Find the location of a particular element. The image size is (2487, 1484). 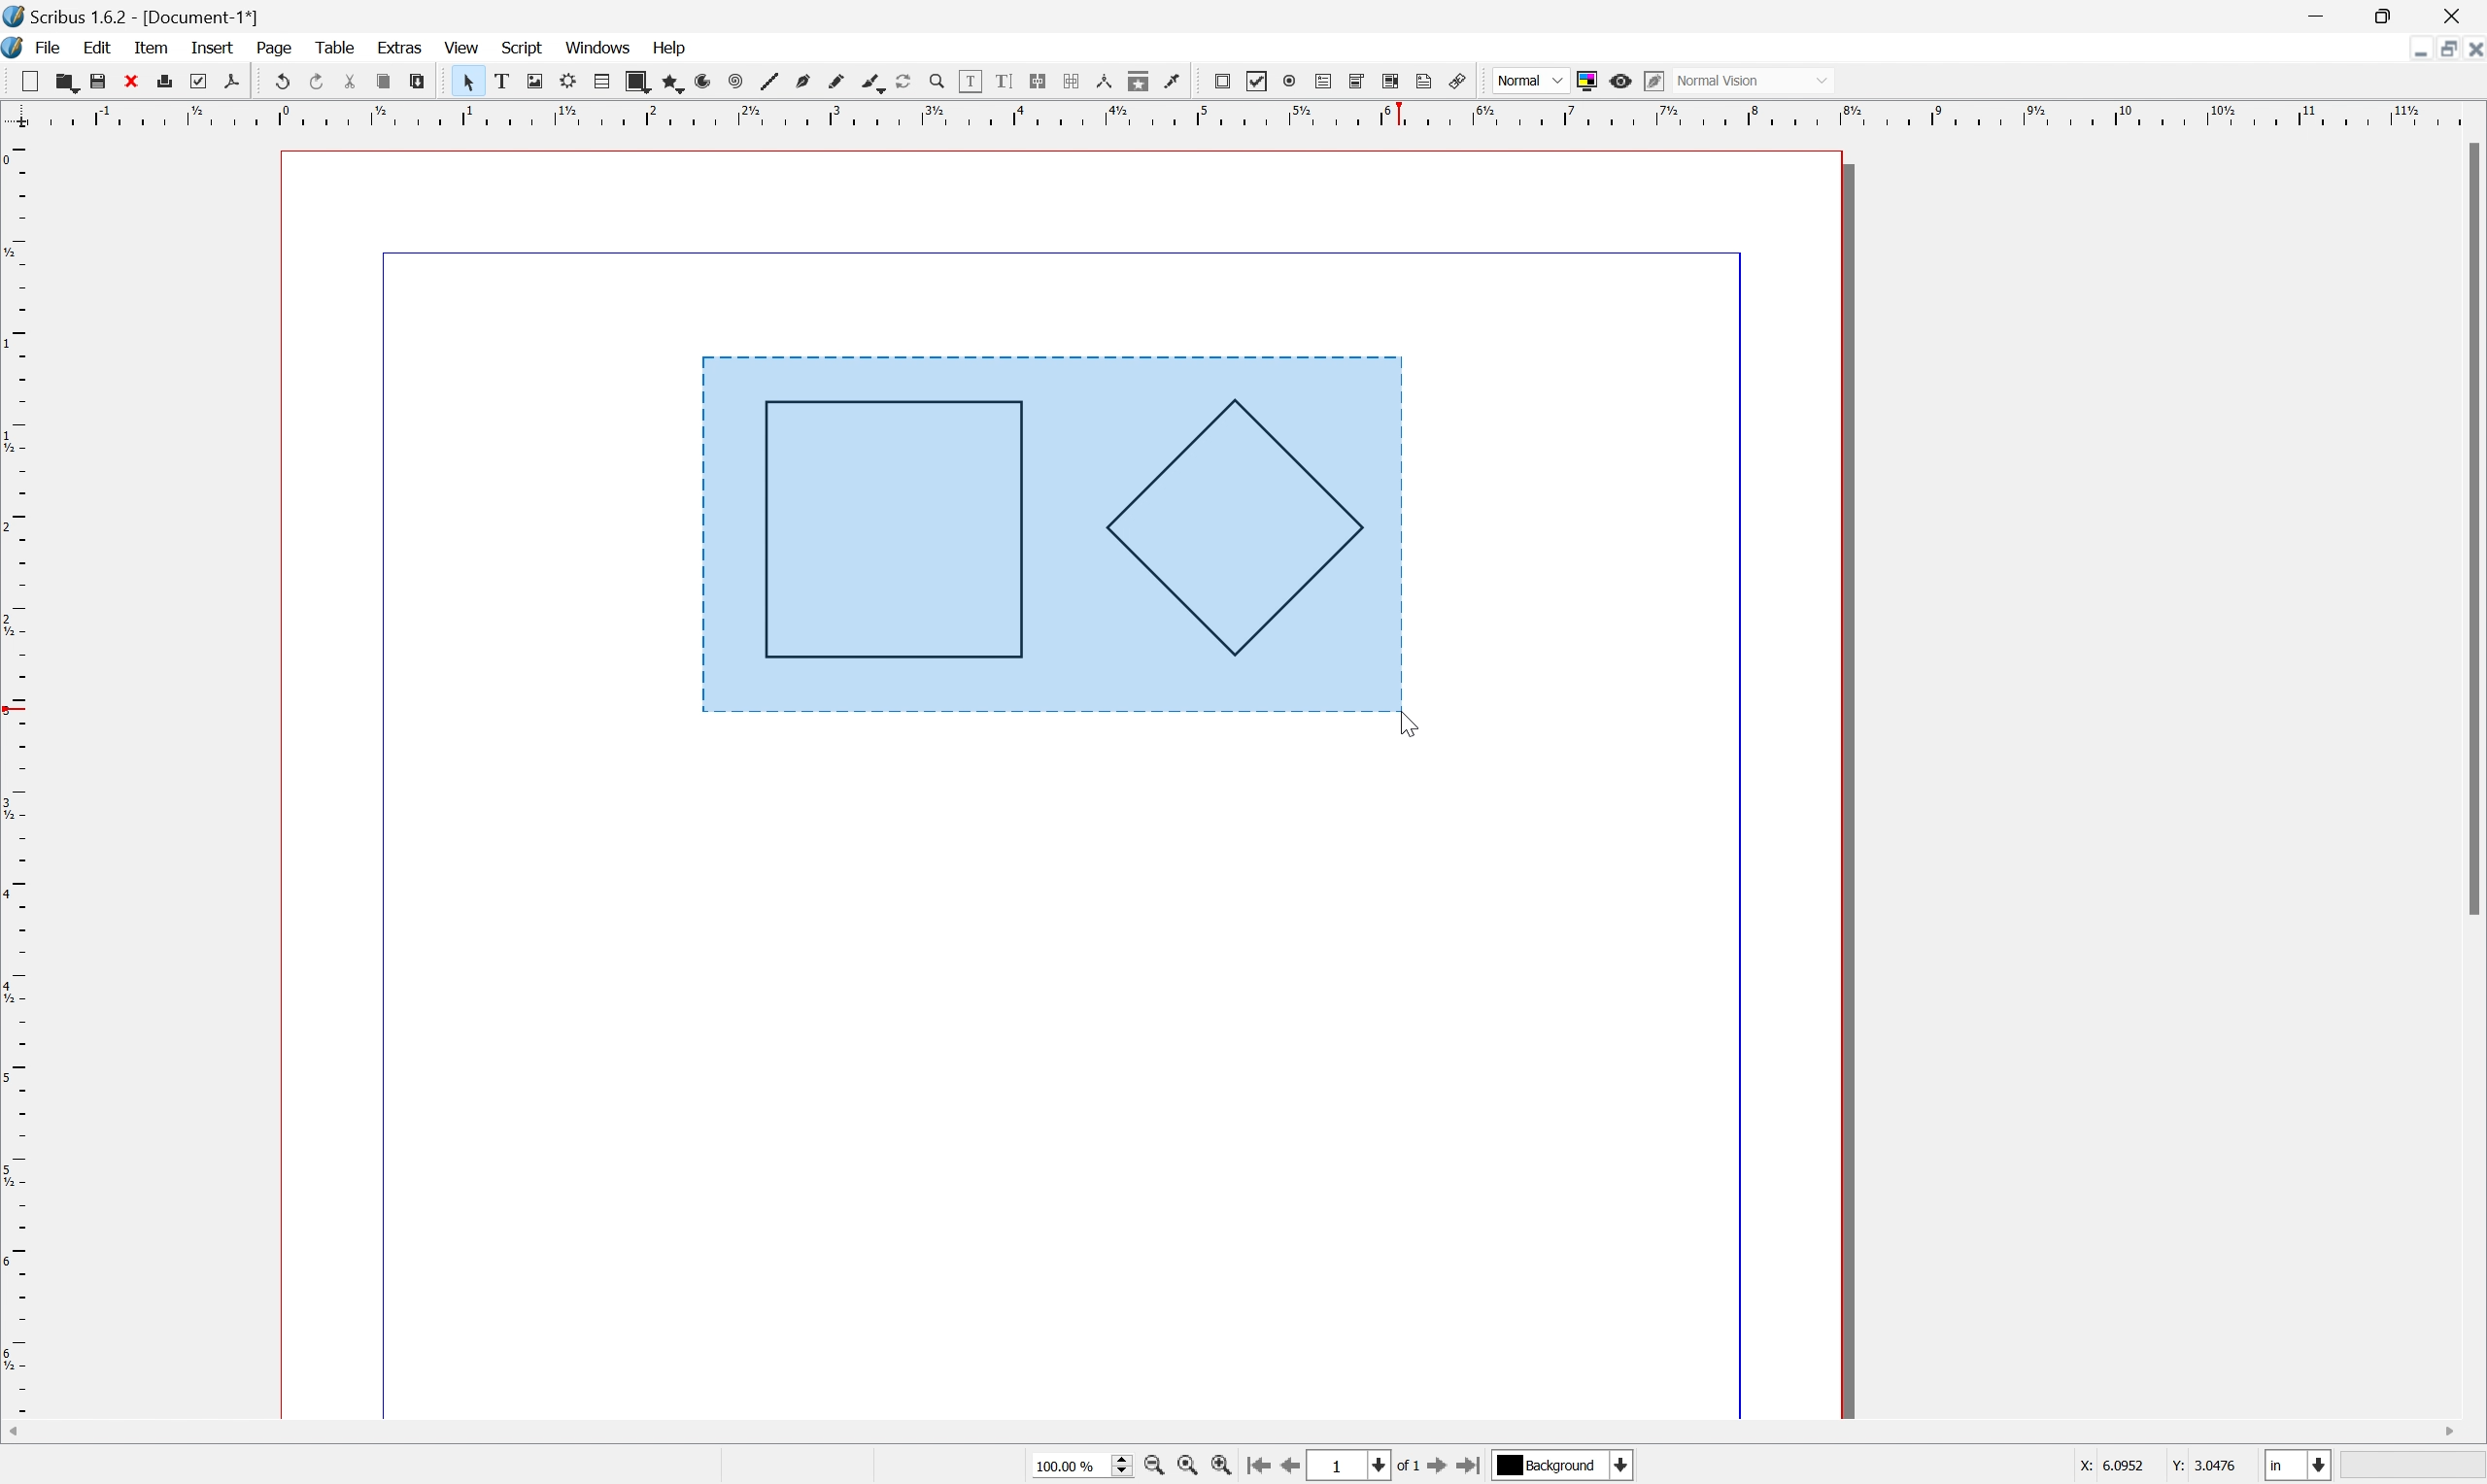

line is located at coordinates (767, 80).